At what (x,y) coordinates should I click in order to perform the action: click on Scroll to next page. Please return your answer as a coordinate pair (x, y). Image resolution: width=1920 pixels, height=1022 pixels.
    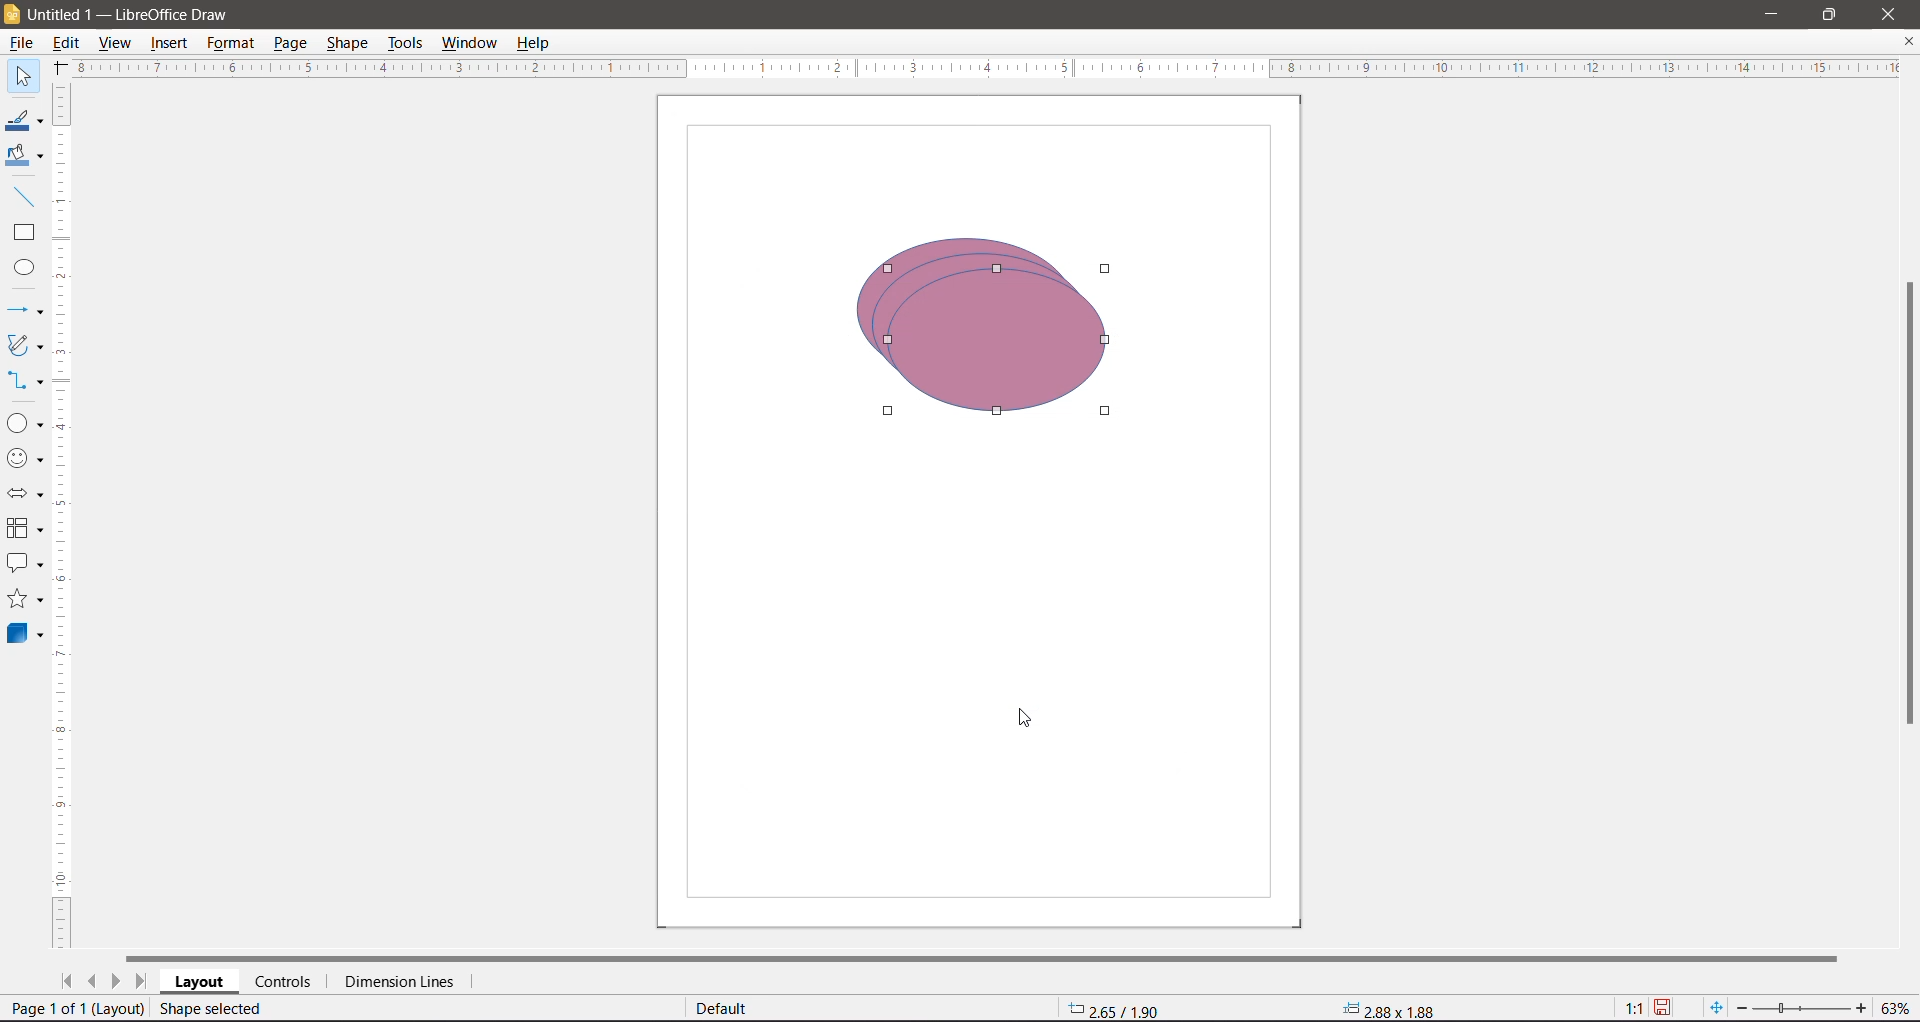
    Looking at the image, I should click on (117, 982).